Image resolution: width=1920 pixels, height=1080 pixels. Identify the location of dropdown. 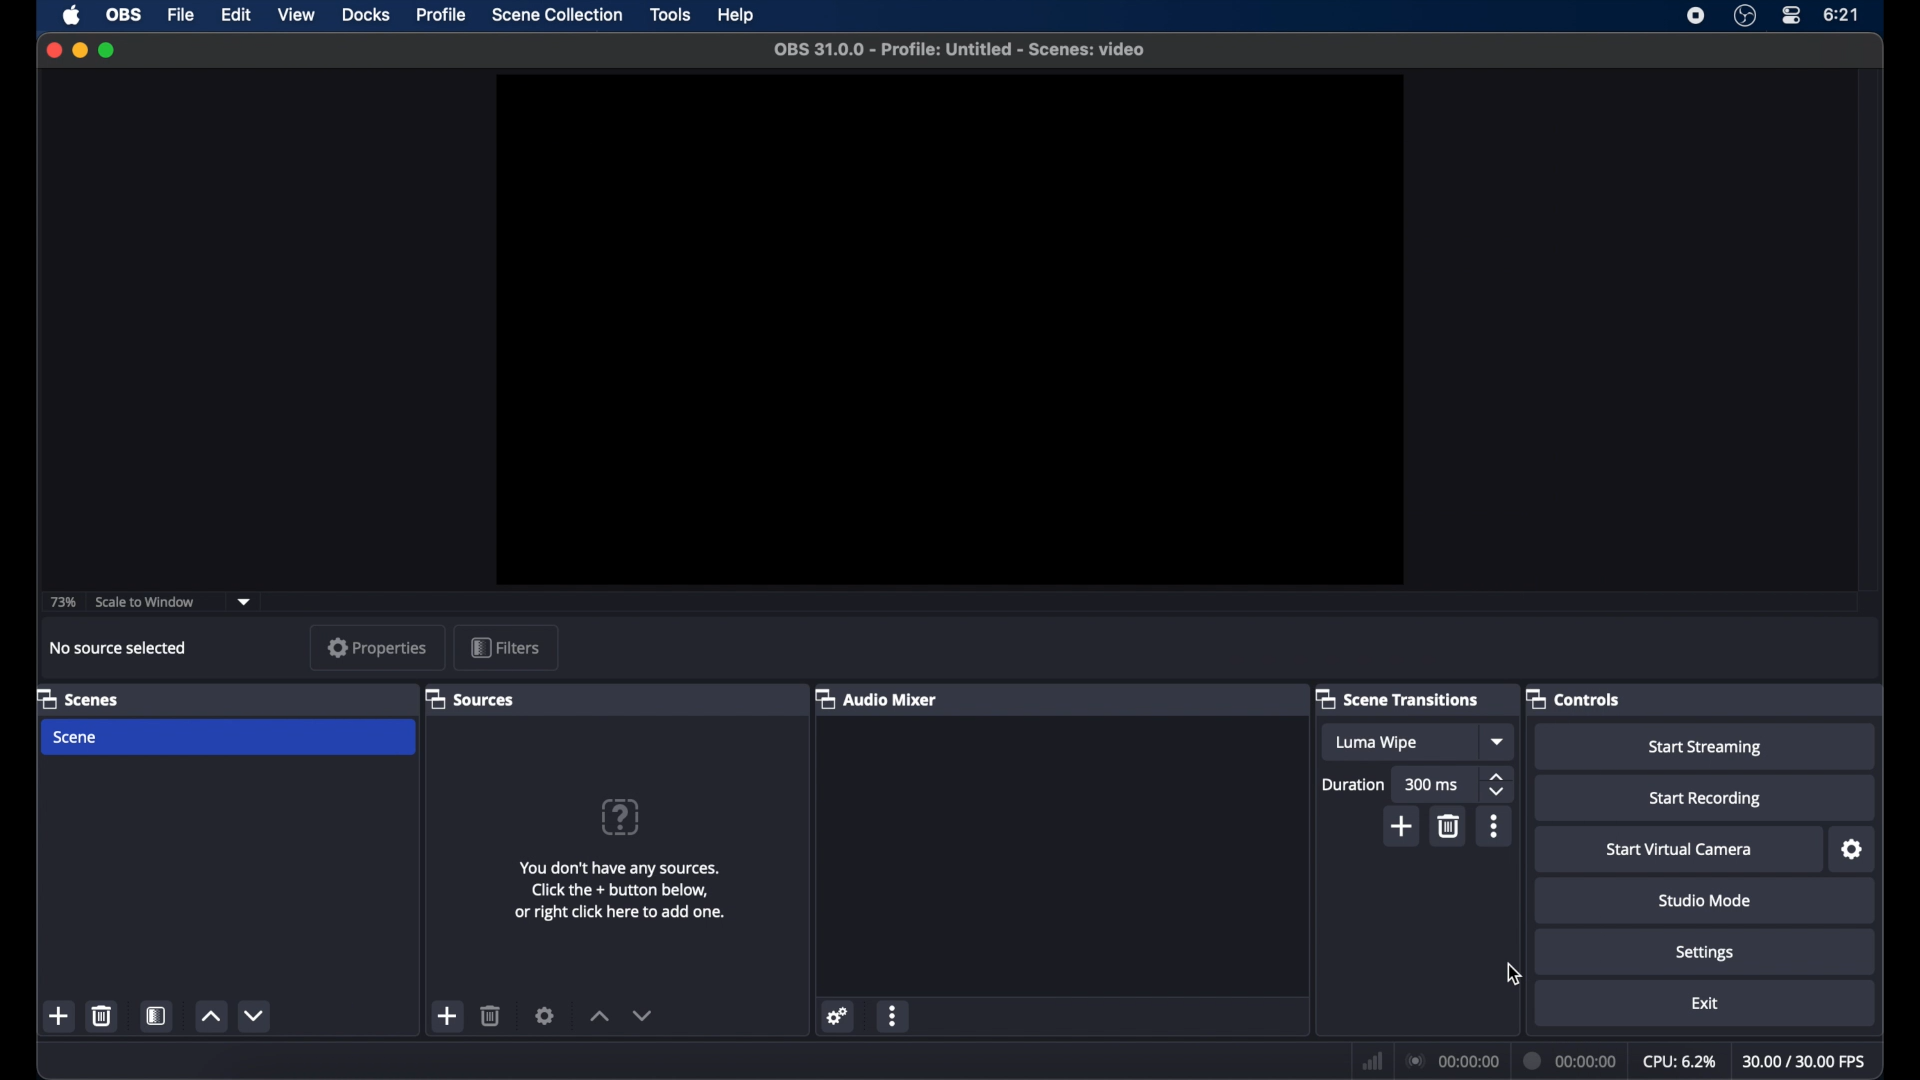
(1499, 742).